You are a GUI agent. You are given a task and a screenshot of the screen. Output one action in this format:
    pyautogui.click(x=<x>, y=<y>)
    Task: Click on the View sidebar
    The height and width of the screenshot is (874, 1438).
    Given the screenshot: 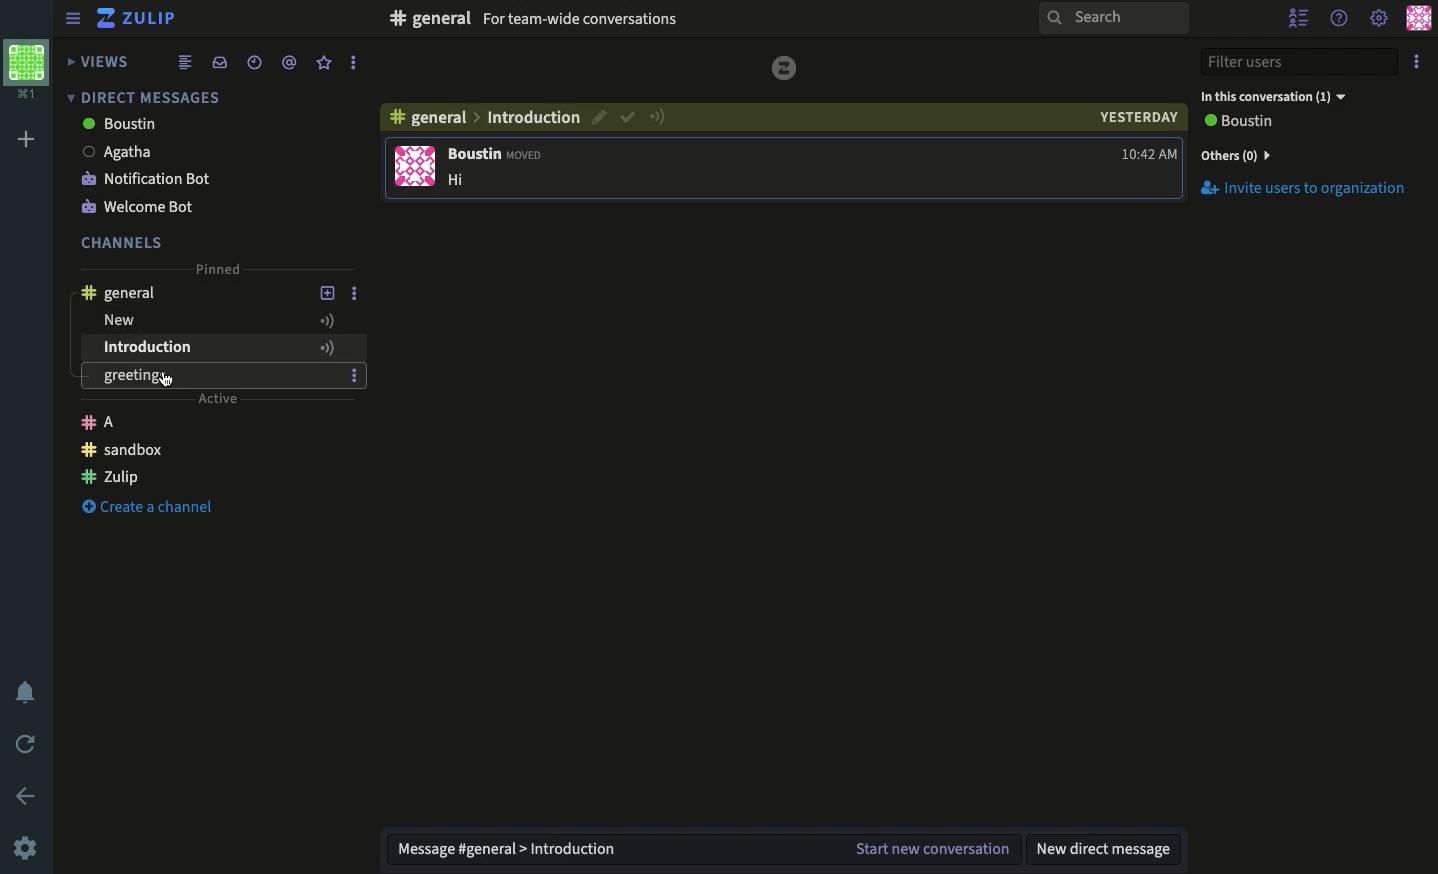 What is the action you would take?
    pyautogui.click(x=74, y=21)
    